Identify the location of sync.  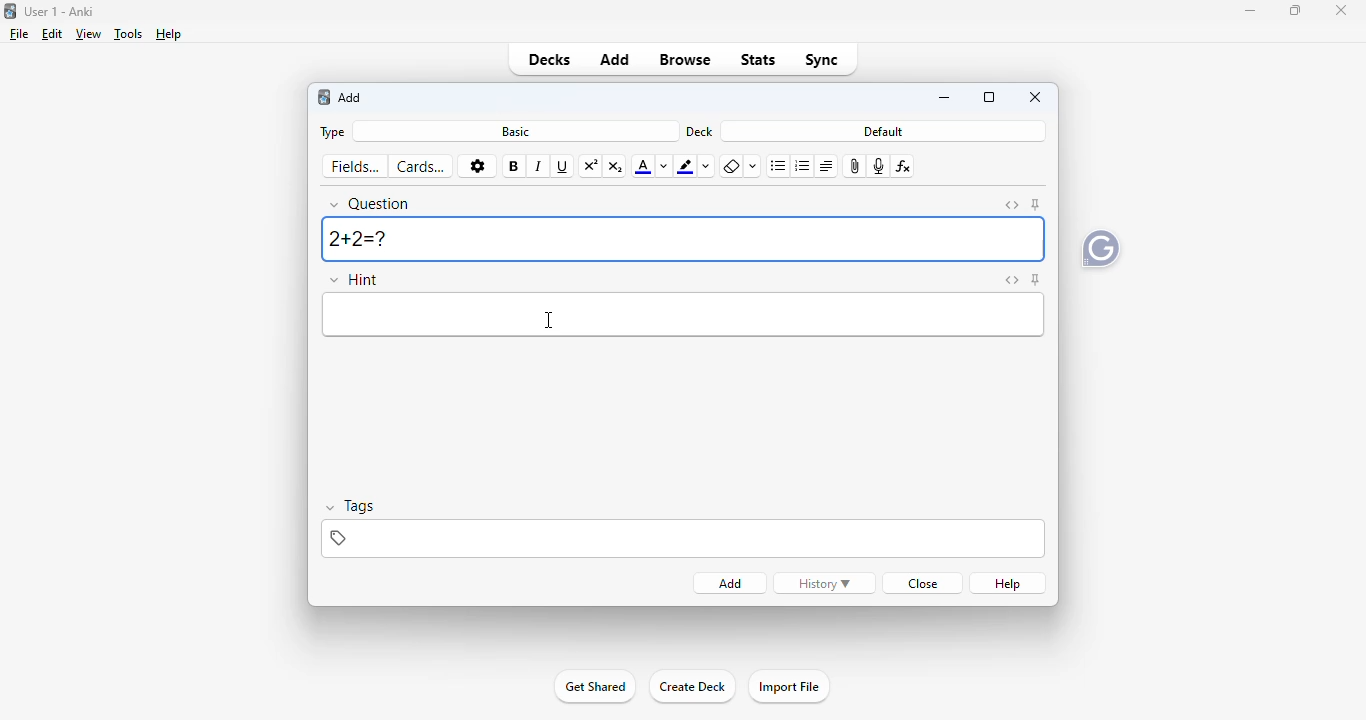
(820, 60).